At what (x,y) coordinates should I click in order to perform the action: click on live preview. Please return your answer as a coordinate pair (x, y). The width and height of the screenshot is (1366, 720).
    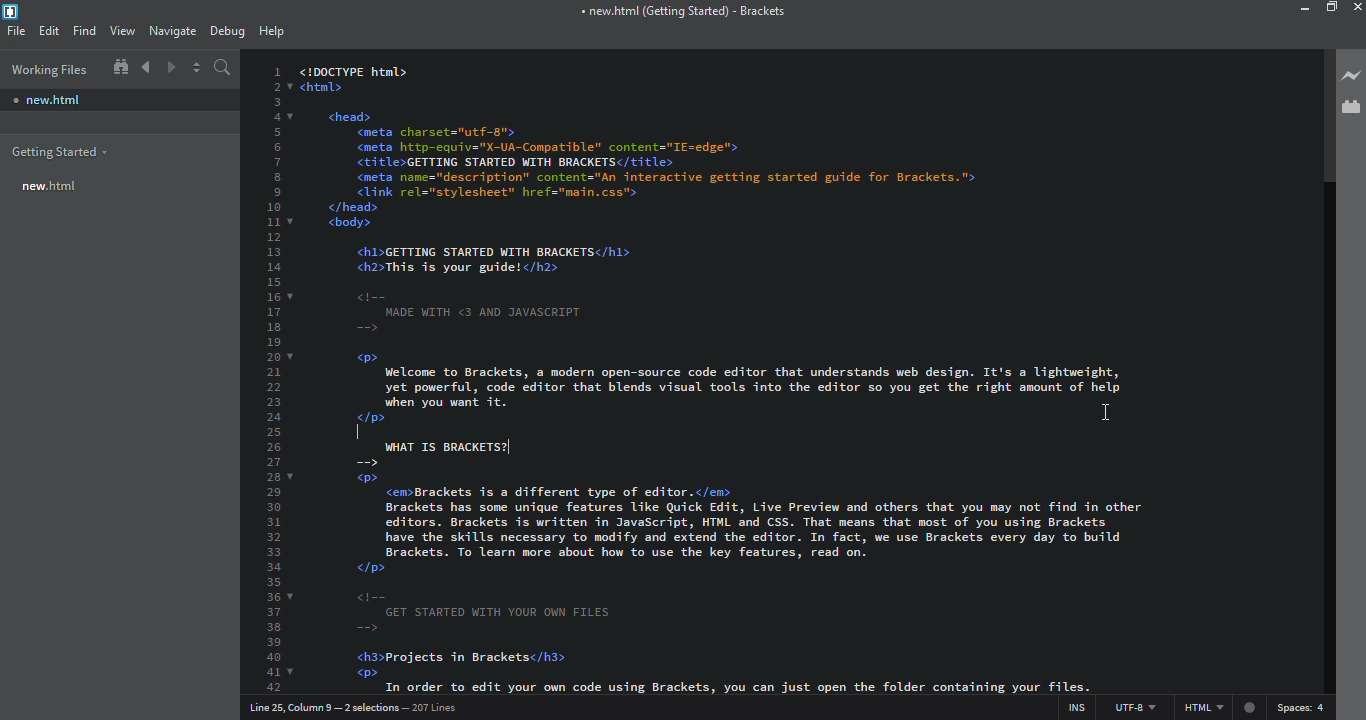
    Looking at the image, I should click on (1349, 74).